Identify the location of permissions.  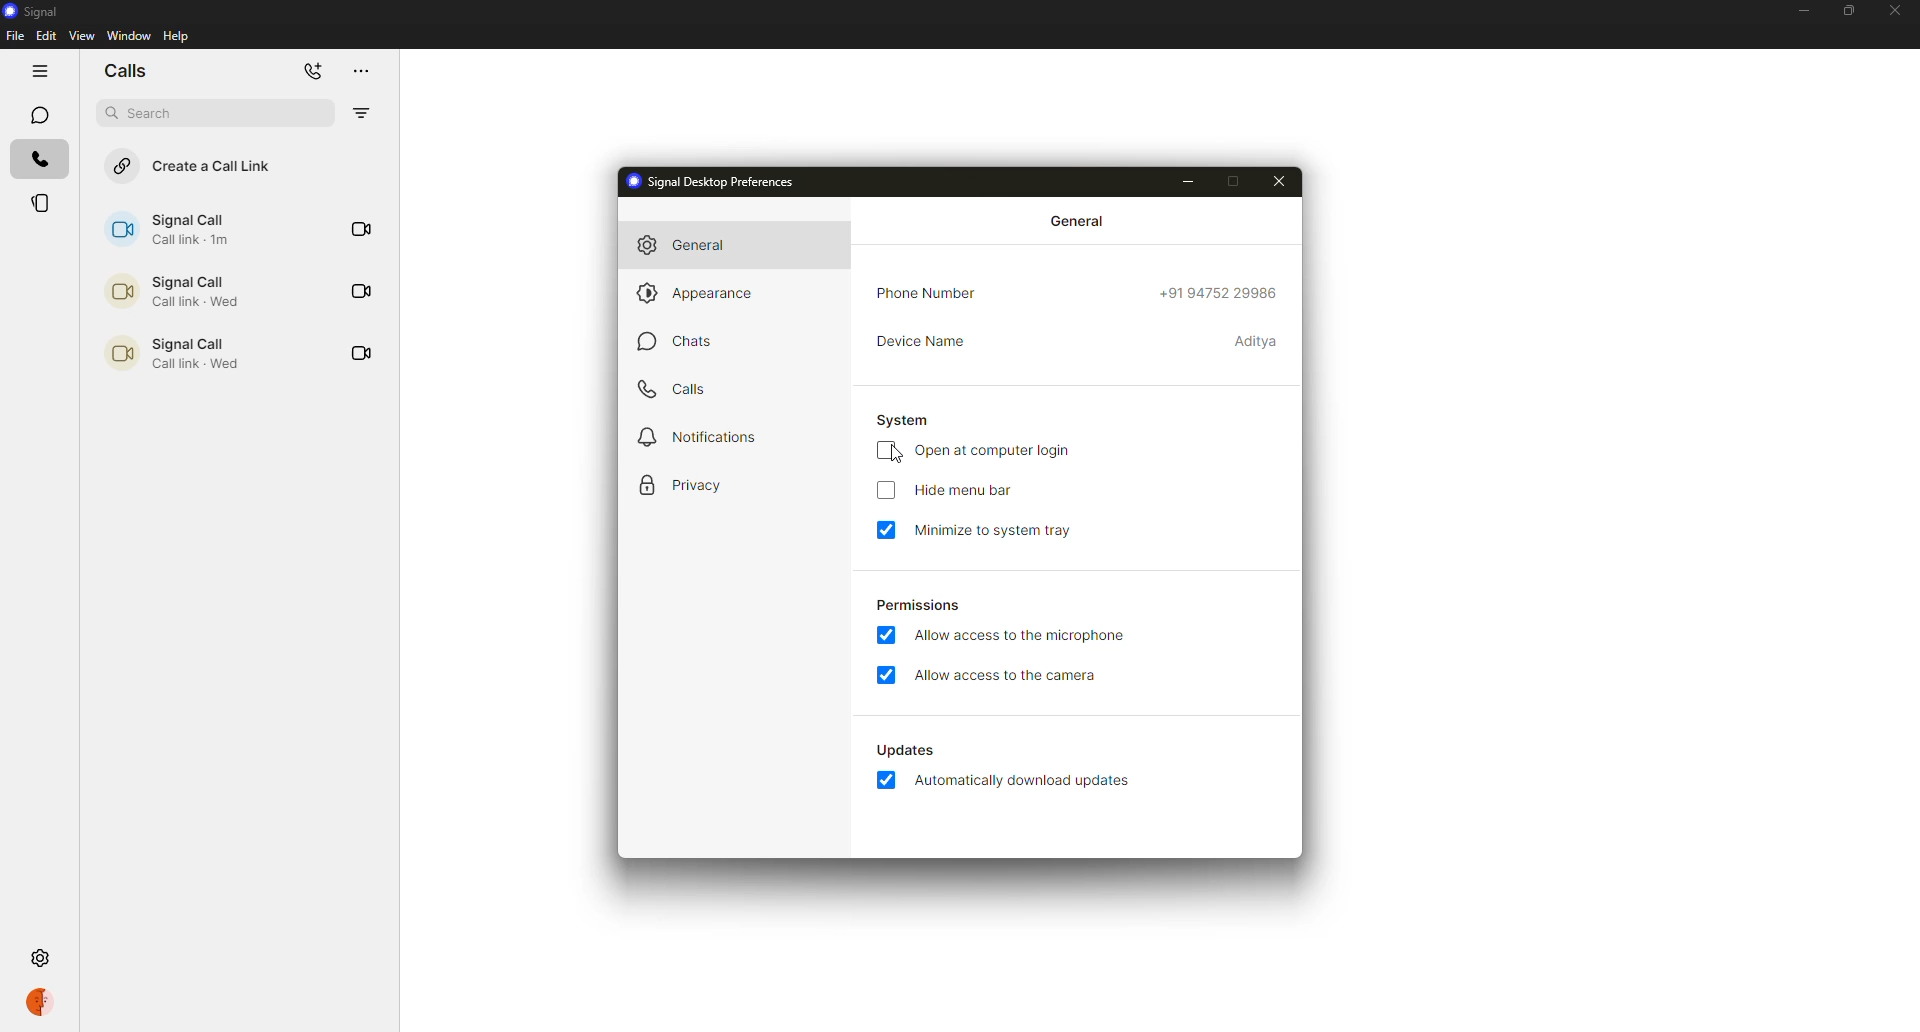
(916, 607).